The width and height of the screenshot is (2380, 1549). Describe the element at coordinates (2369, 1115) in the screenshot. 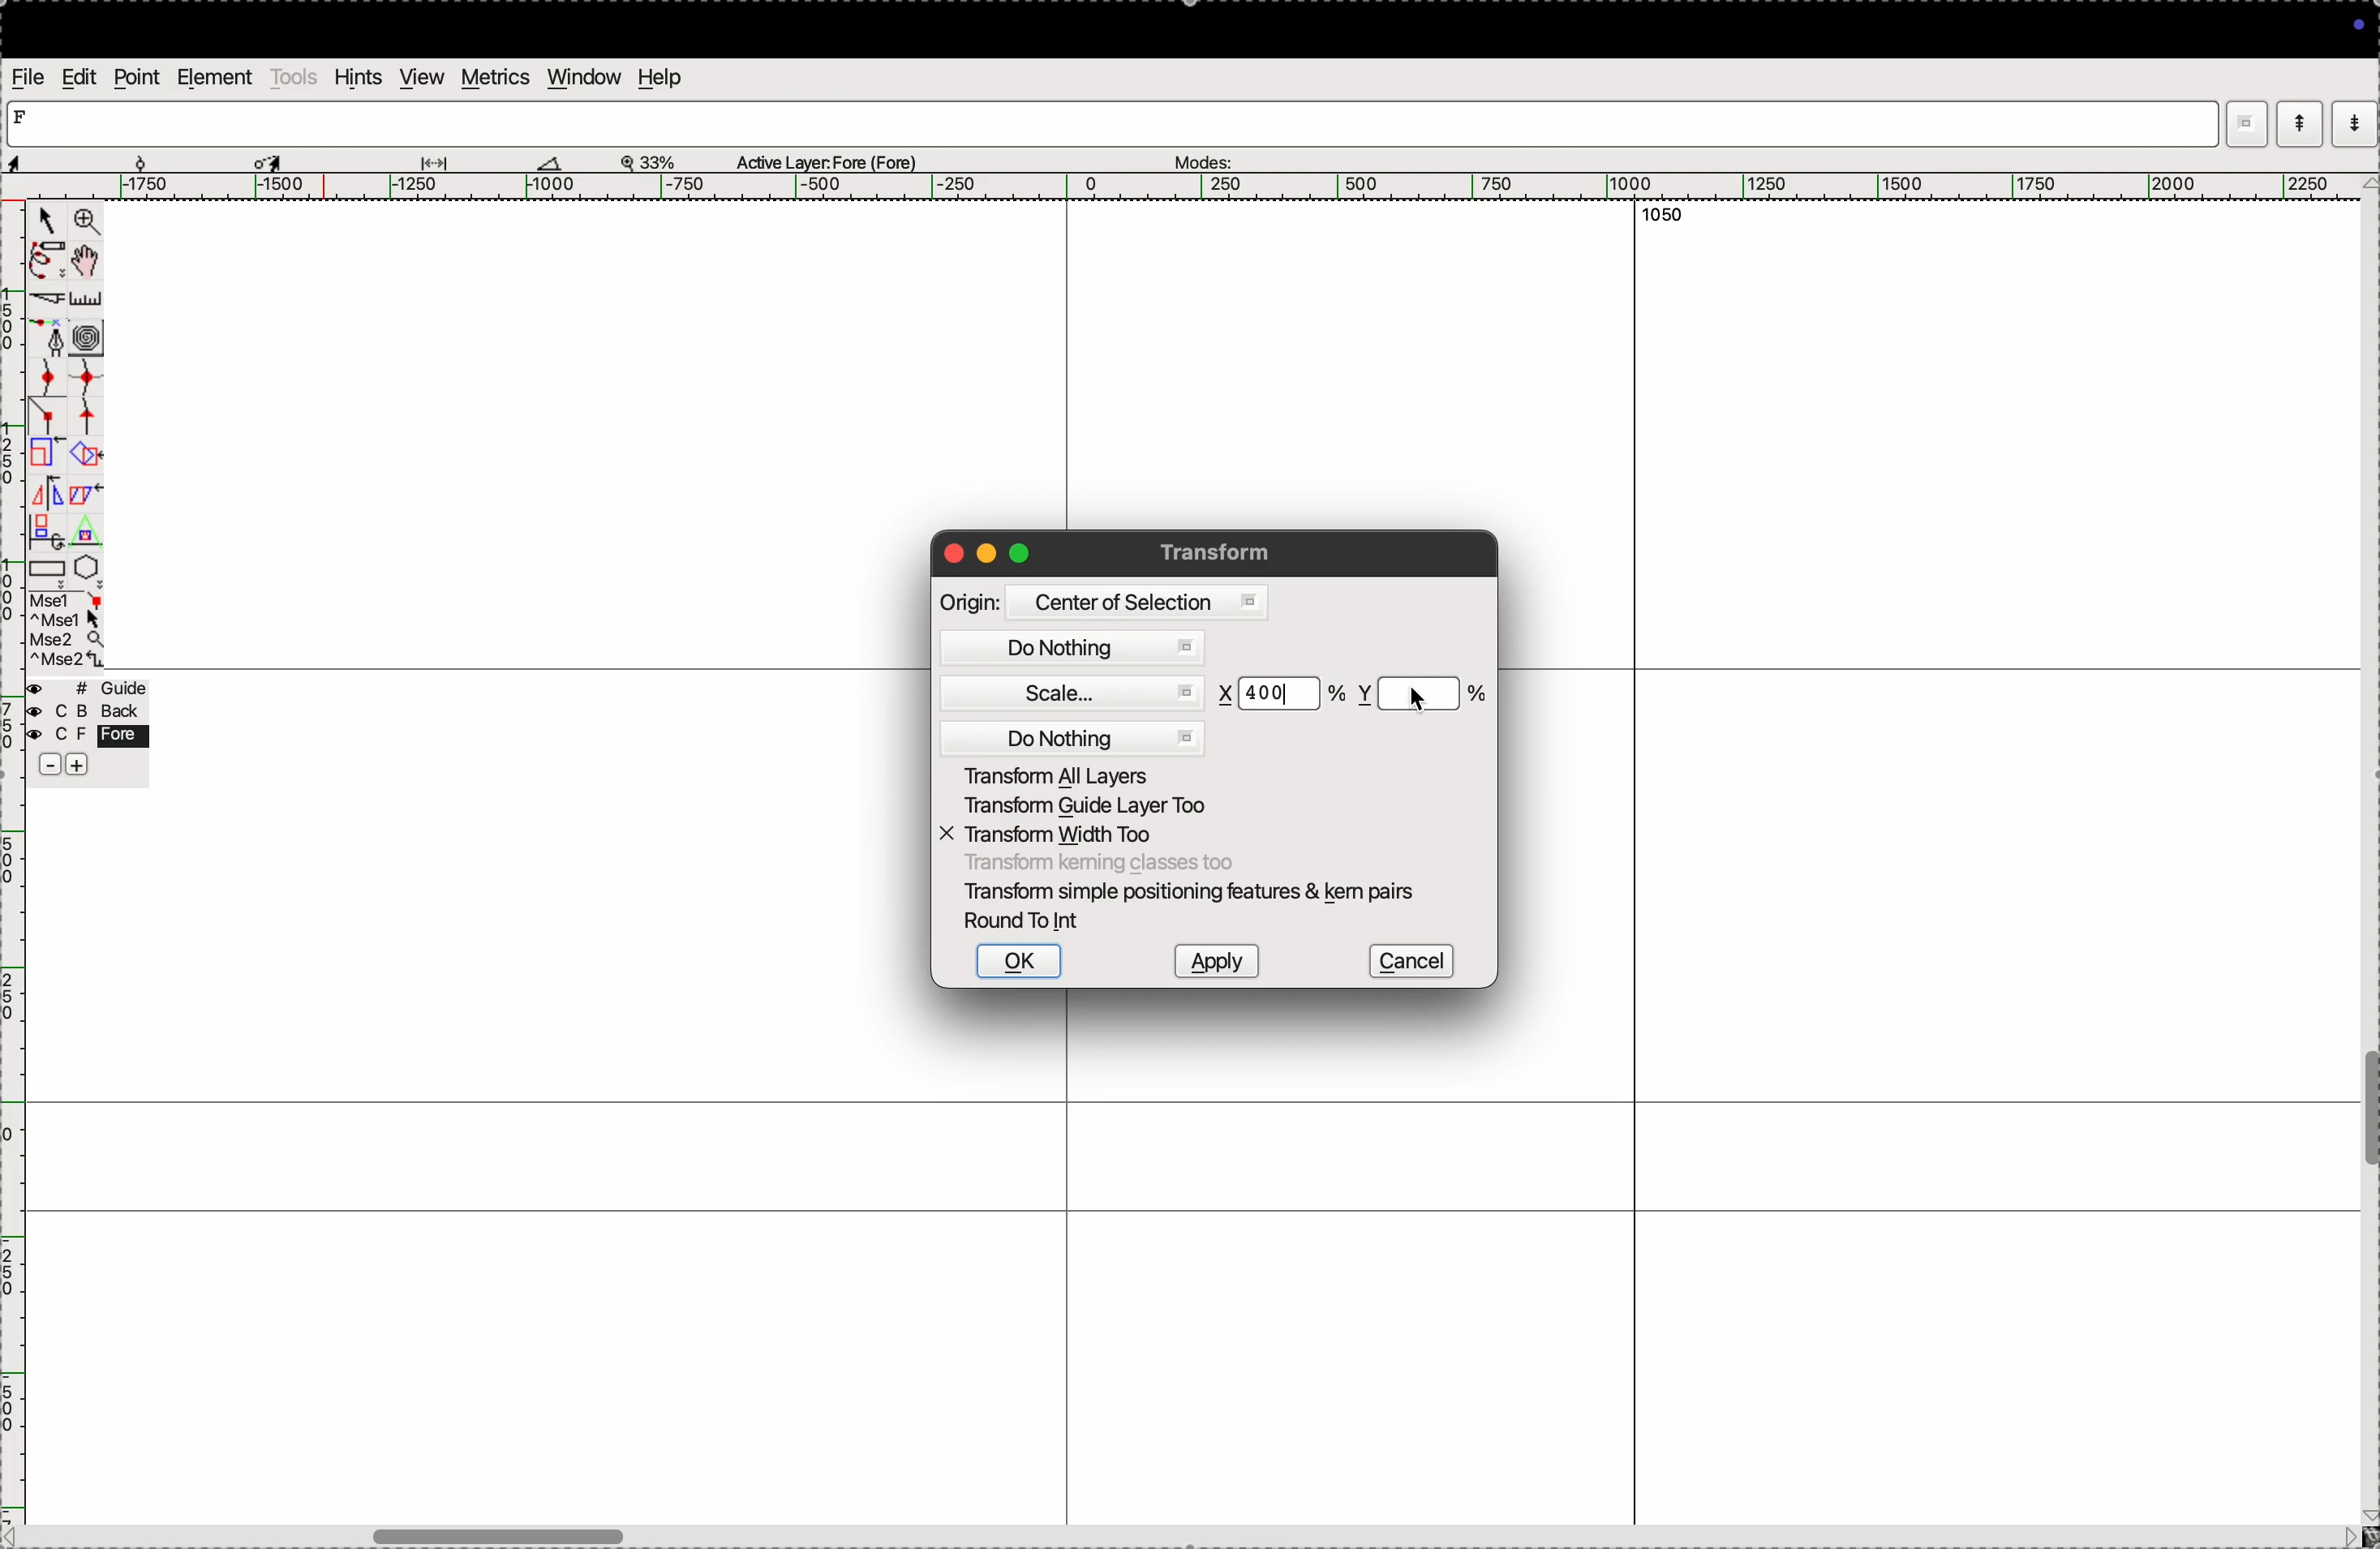

I see `toogle` at that location.